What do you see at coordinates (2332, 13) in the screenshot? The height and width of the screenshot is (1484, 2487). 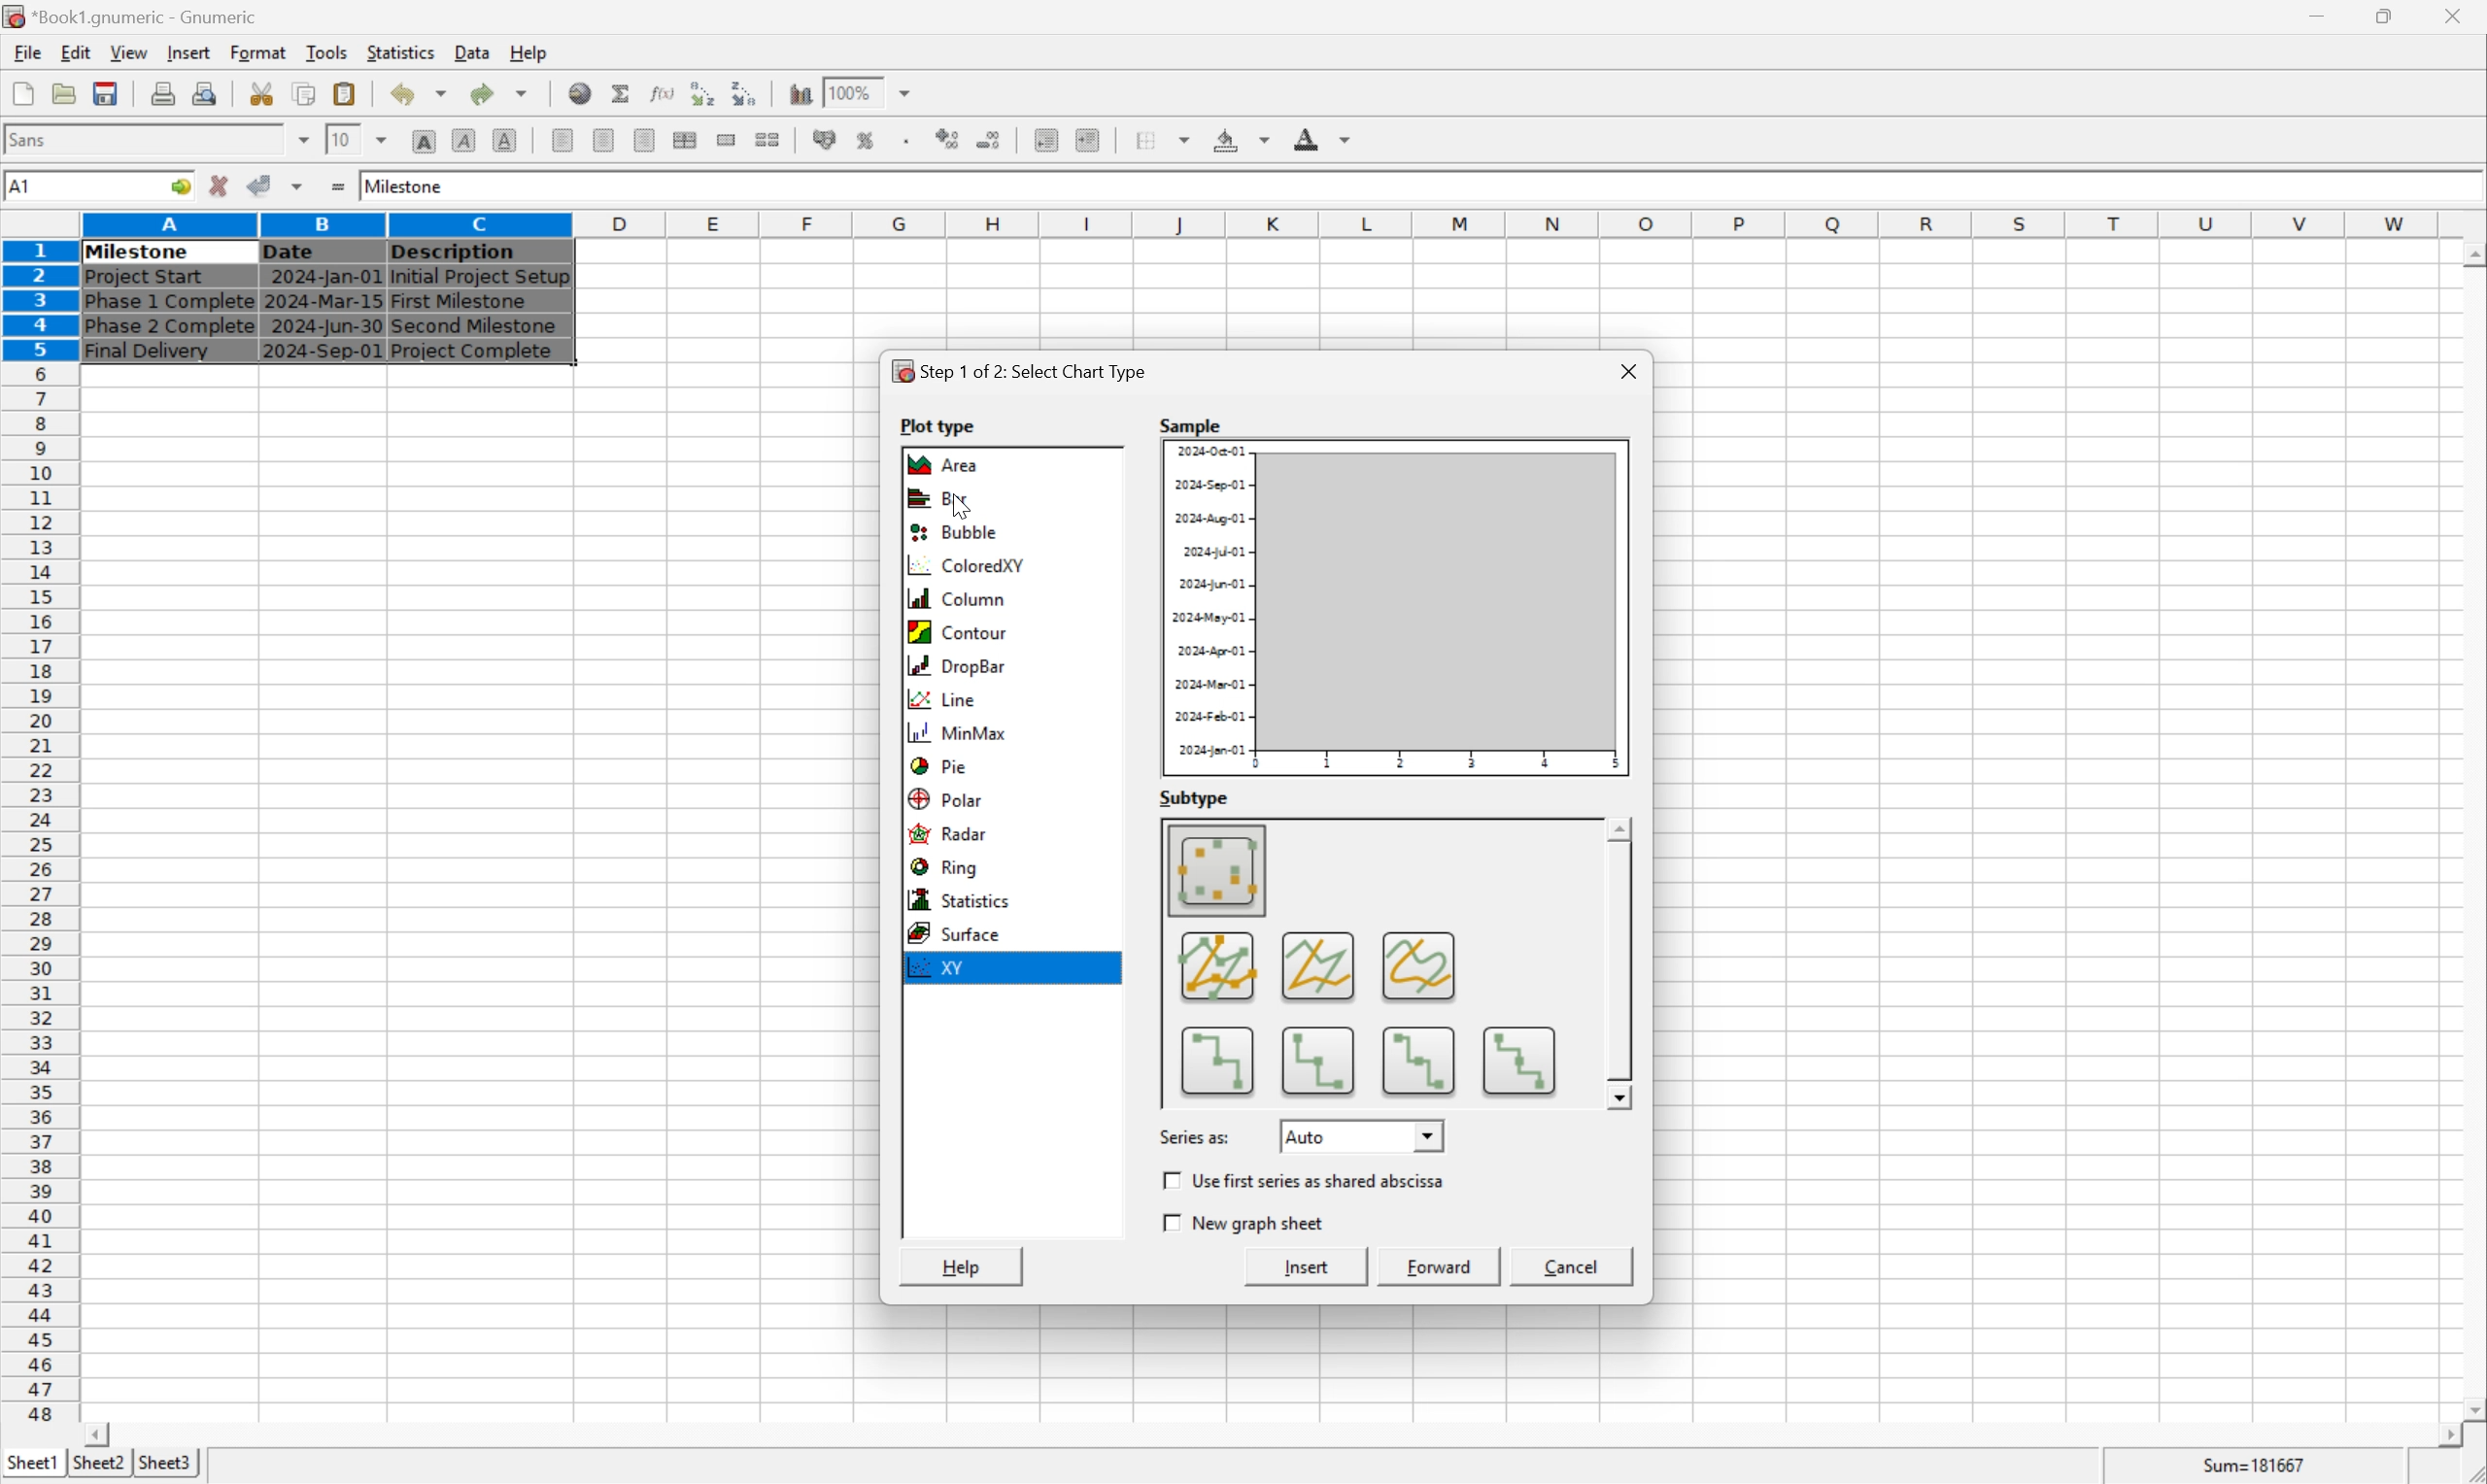 I see `minimize` at bounding box center [2332, 13].